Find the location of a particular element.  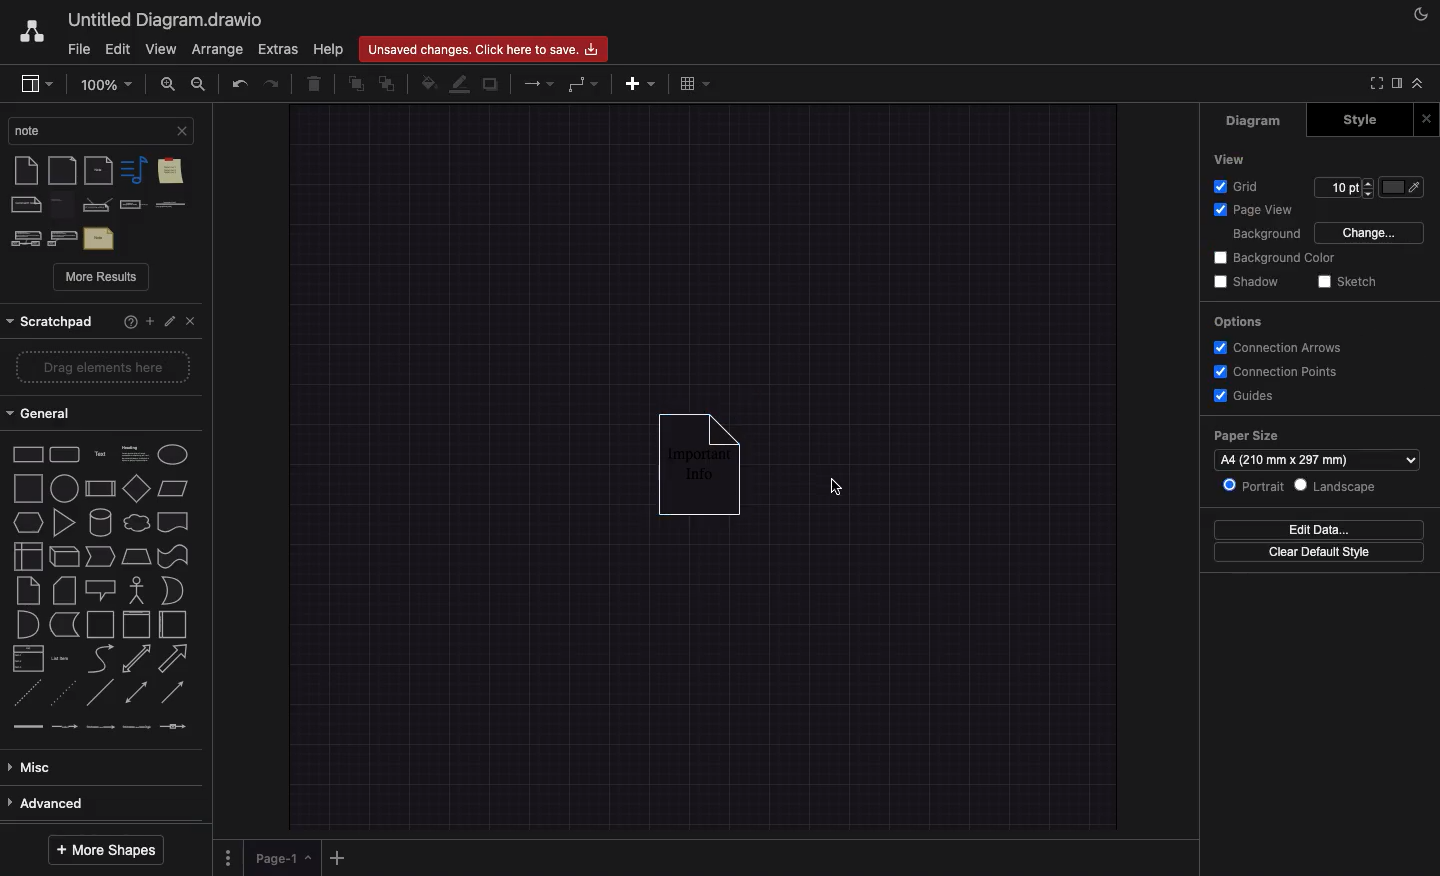

rounded rectangle is located at coordinates (65, 455).